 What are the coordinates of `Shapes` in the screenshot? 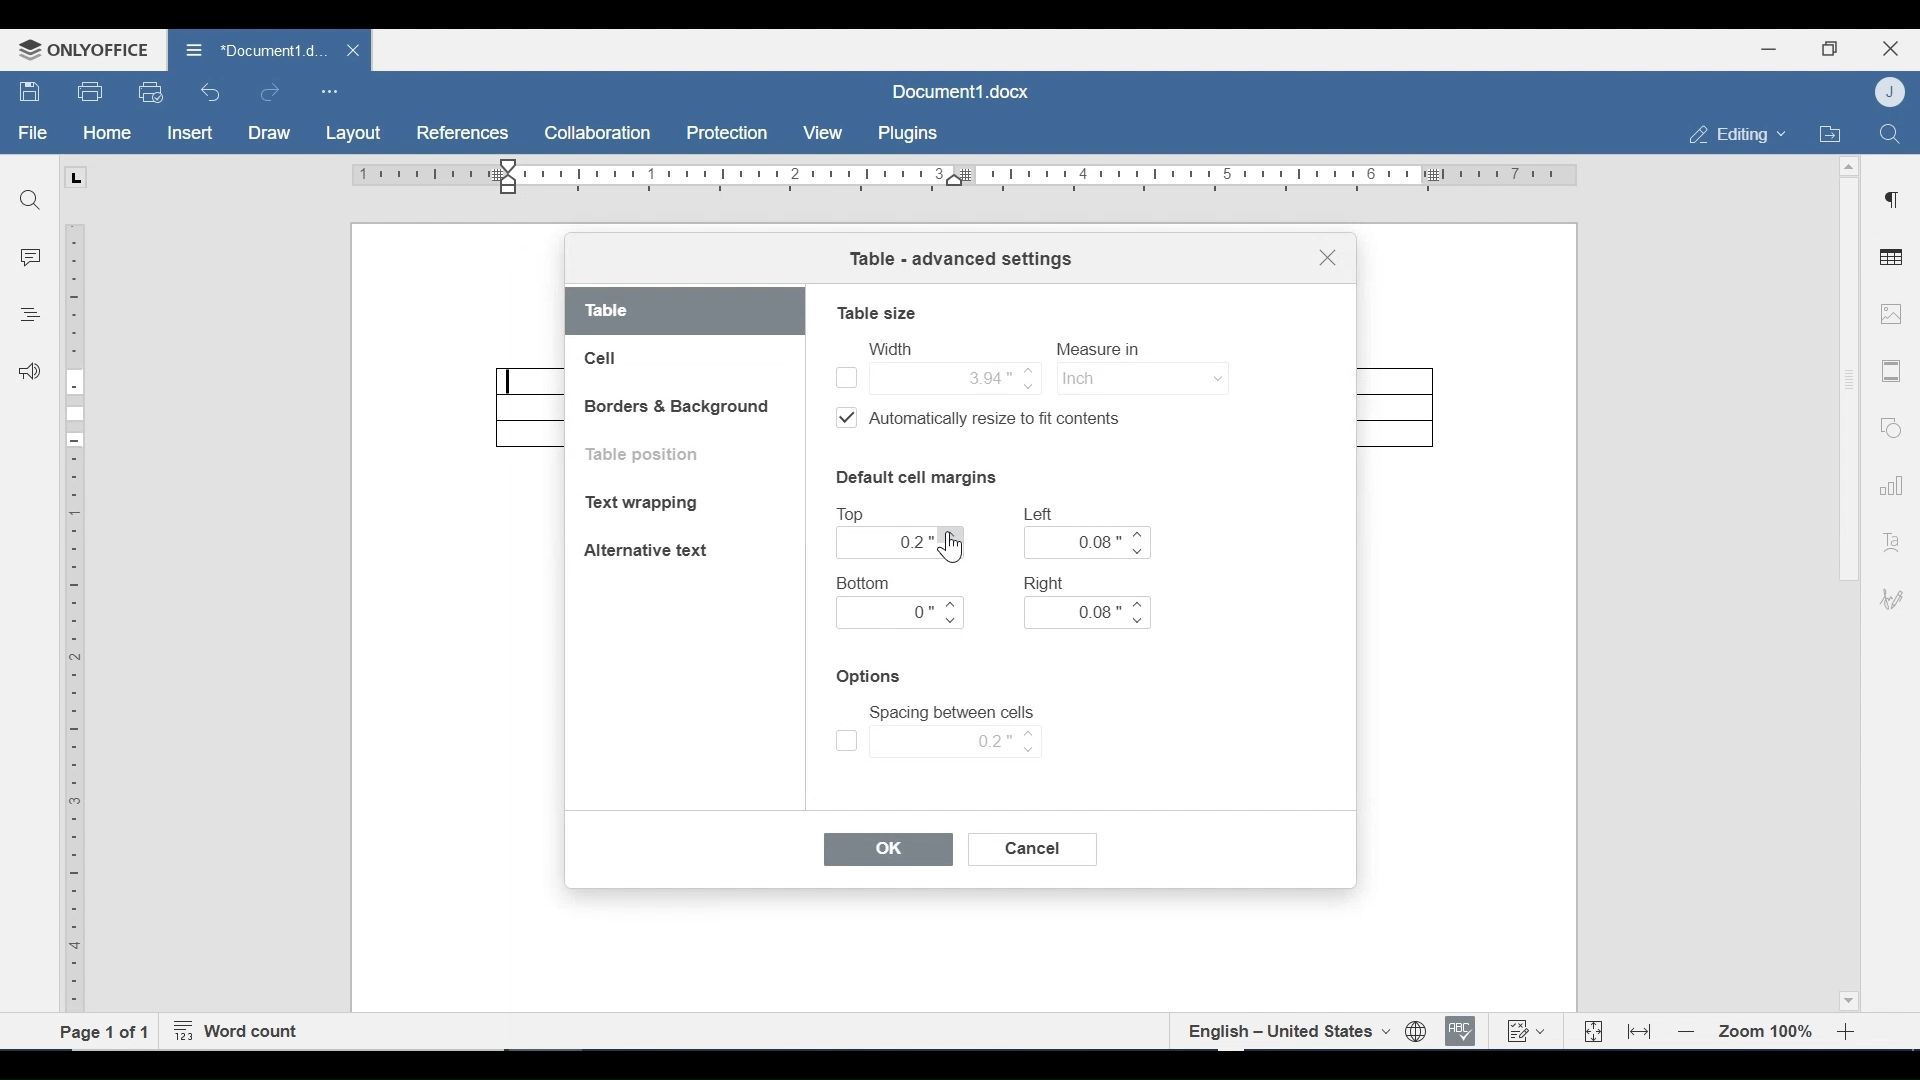 It's located at (1888, 425).